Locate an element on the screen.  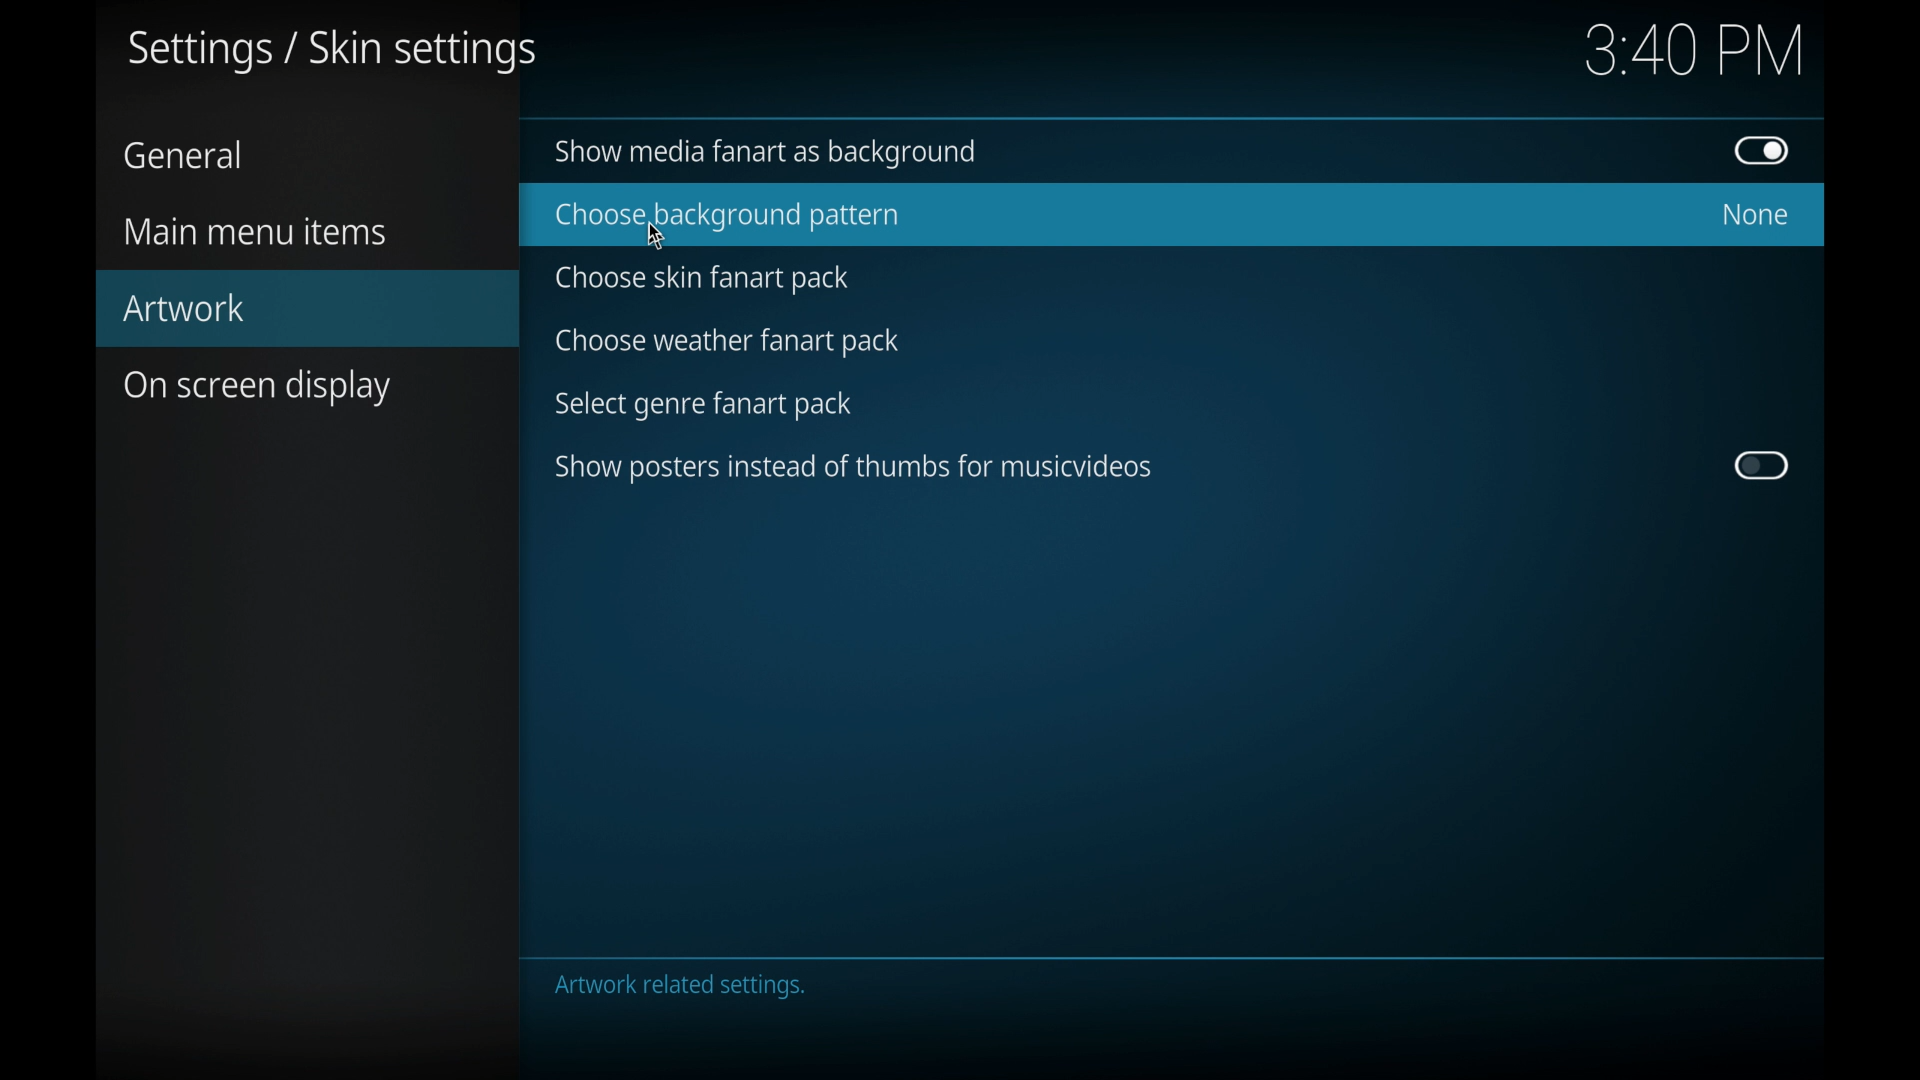
select genre fanart pack is located at coordinates (704, 405).